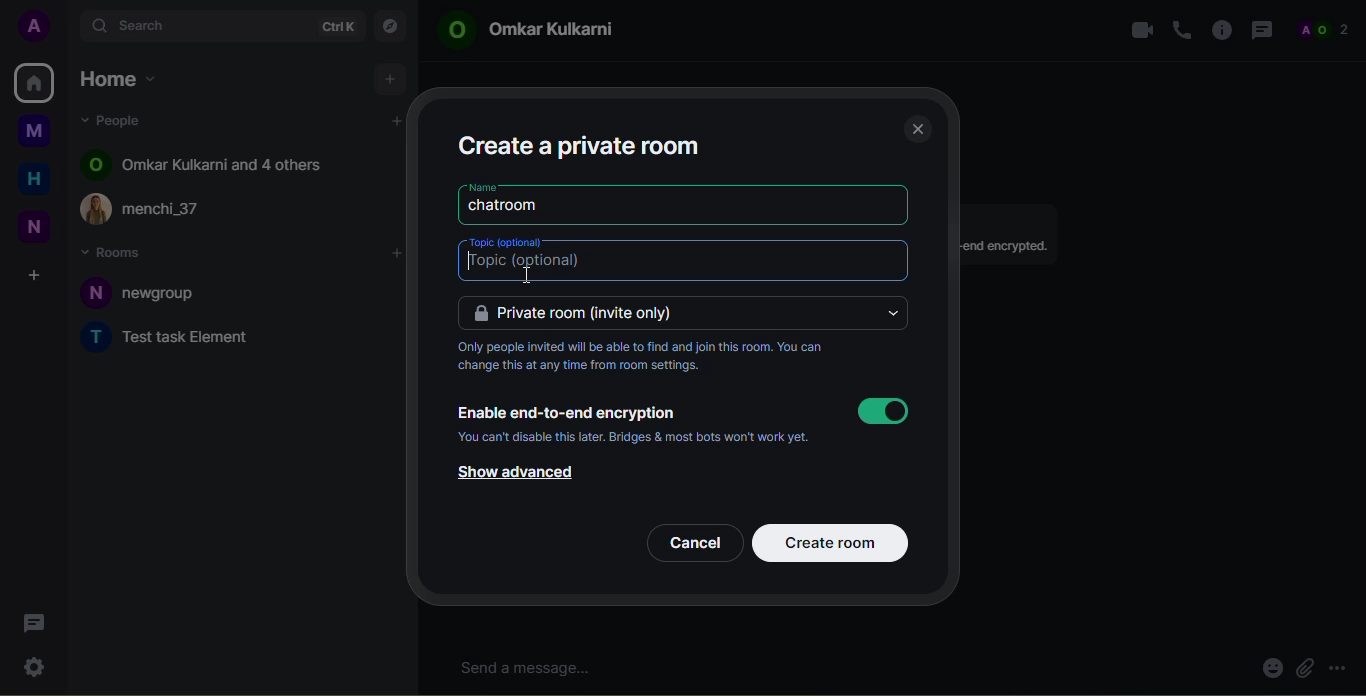 The image size is (1366, 696). I want to click on Topic (optional), so click(526, 263).